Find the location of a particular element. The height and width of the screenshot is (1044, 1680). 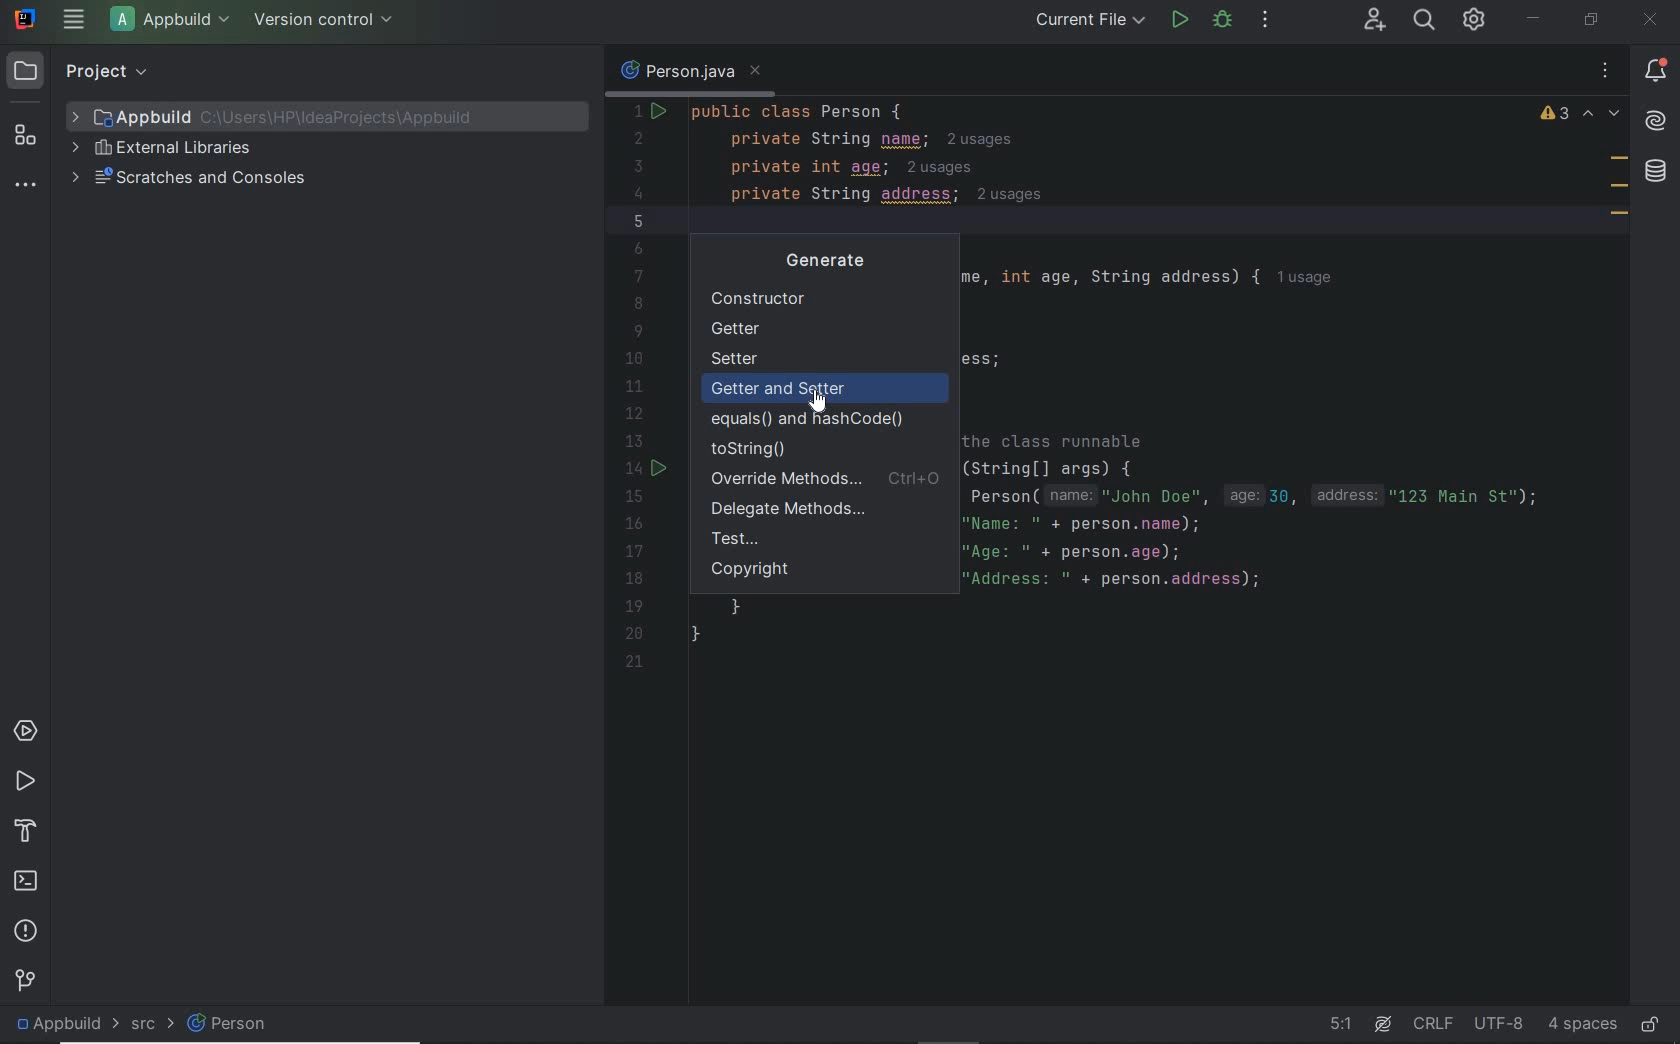

database is located at coordinates (1659, 173).